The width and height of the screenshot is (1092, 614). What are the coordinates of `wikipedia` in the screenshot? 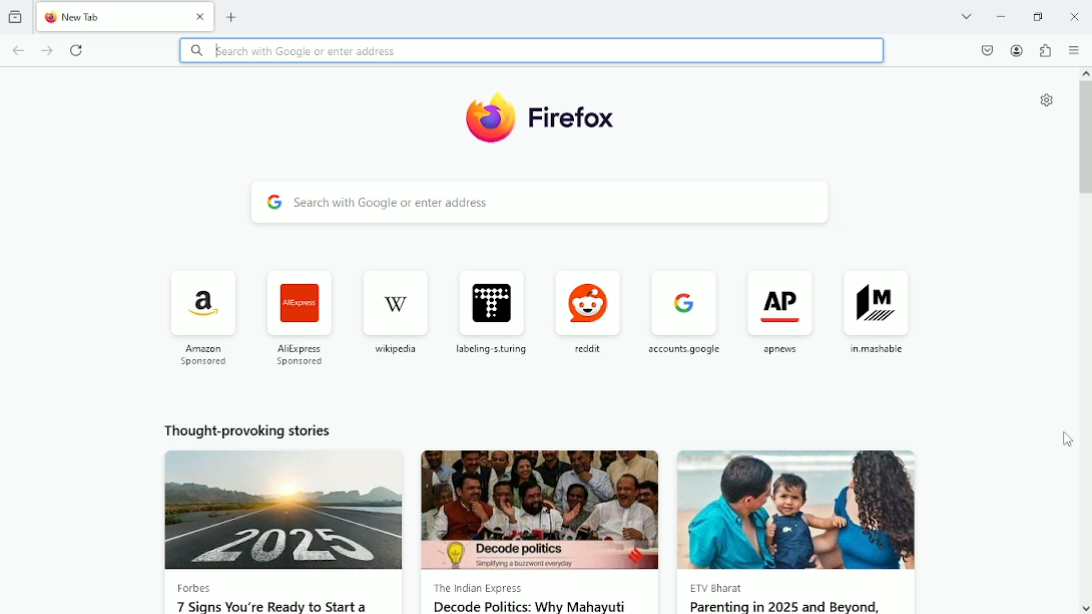 It's located at (389, 321).